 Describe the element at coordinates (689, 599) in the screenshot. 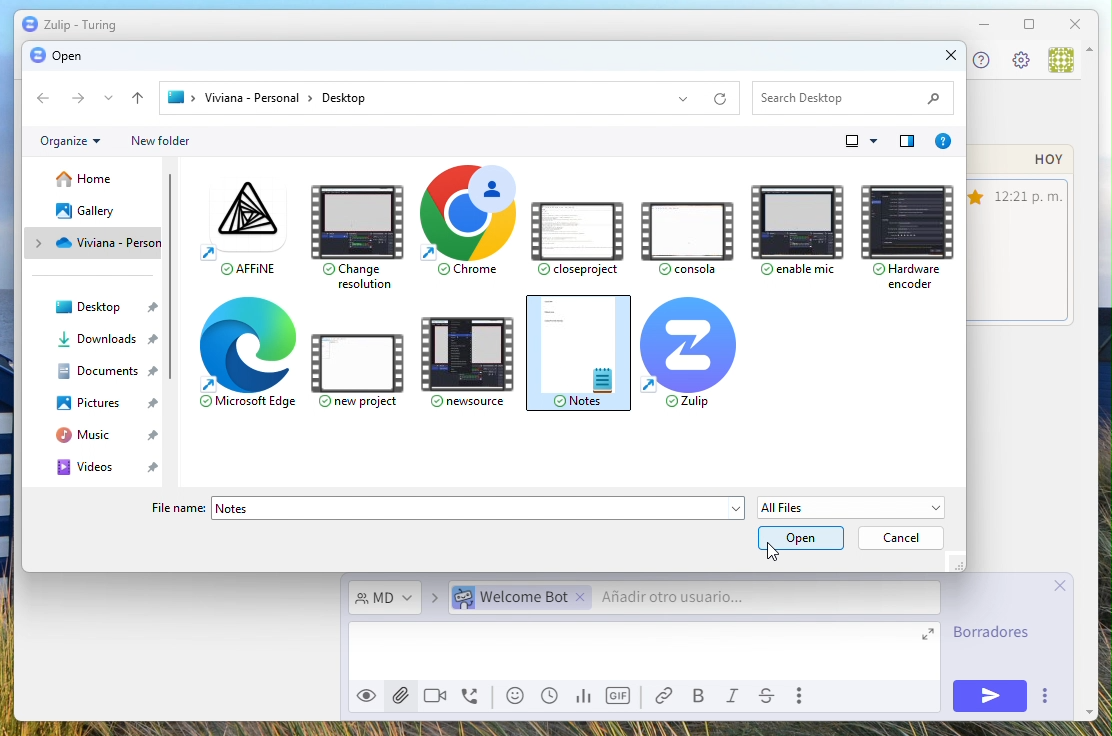

I see `Senders` at that location.